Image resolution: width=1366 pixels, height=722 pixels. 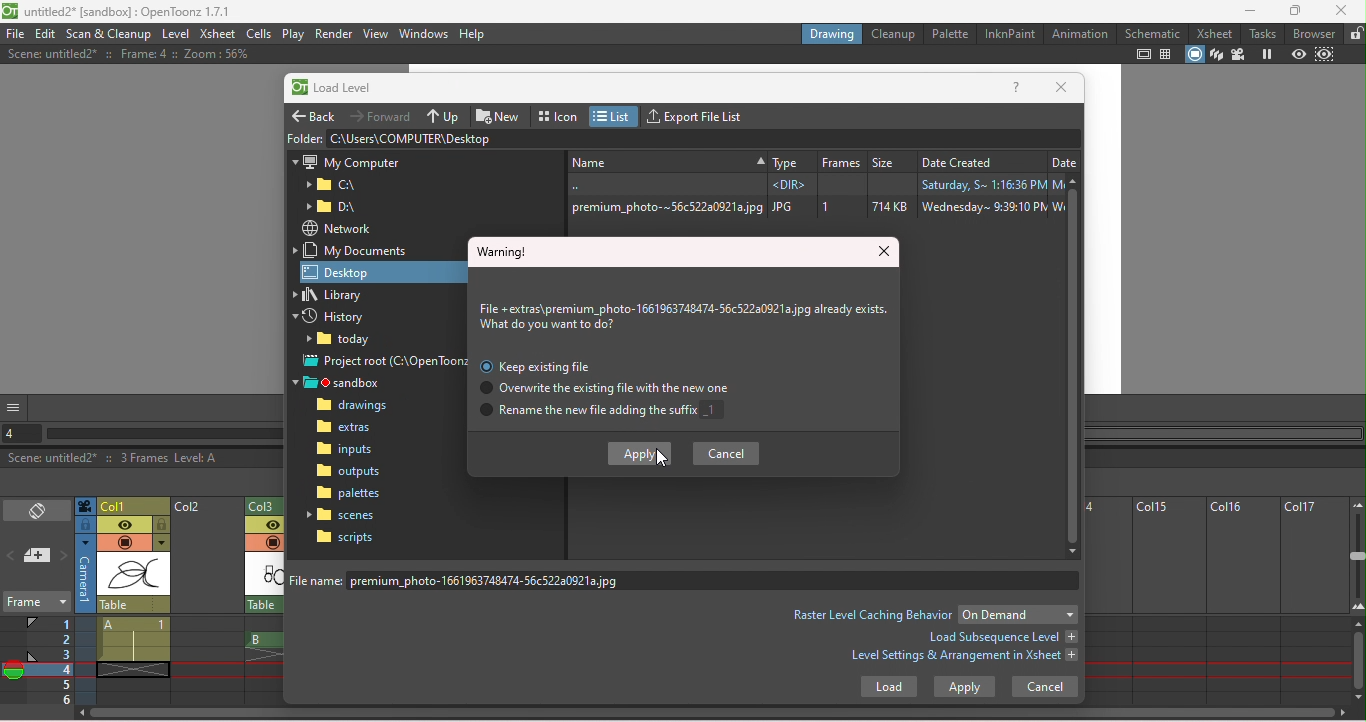 I want to click on Preview, so click(x=1298, y=55).